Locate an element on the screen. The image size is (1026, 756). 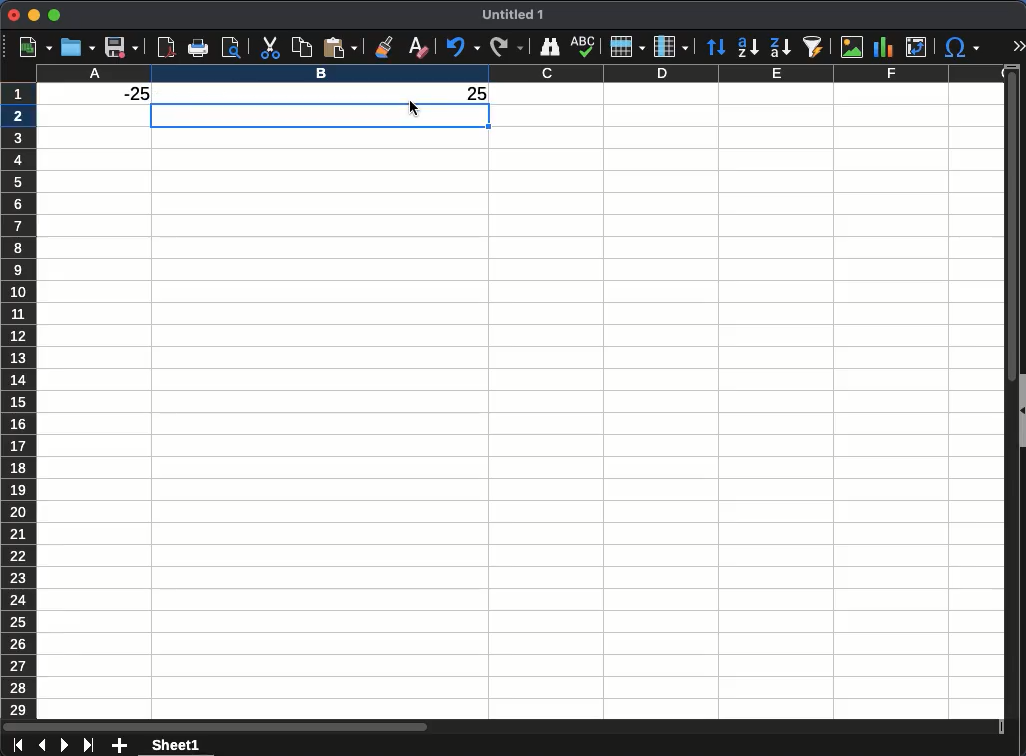
scroll is located at coordinates (1005, 397).